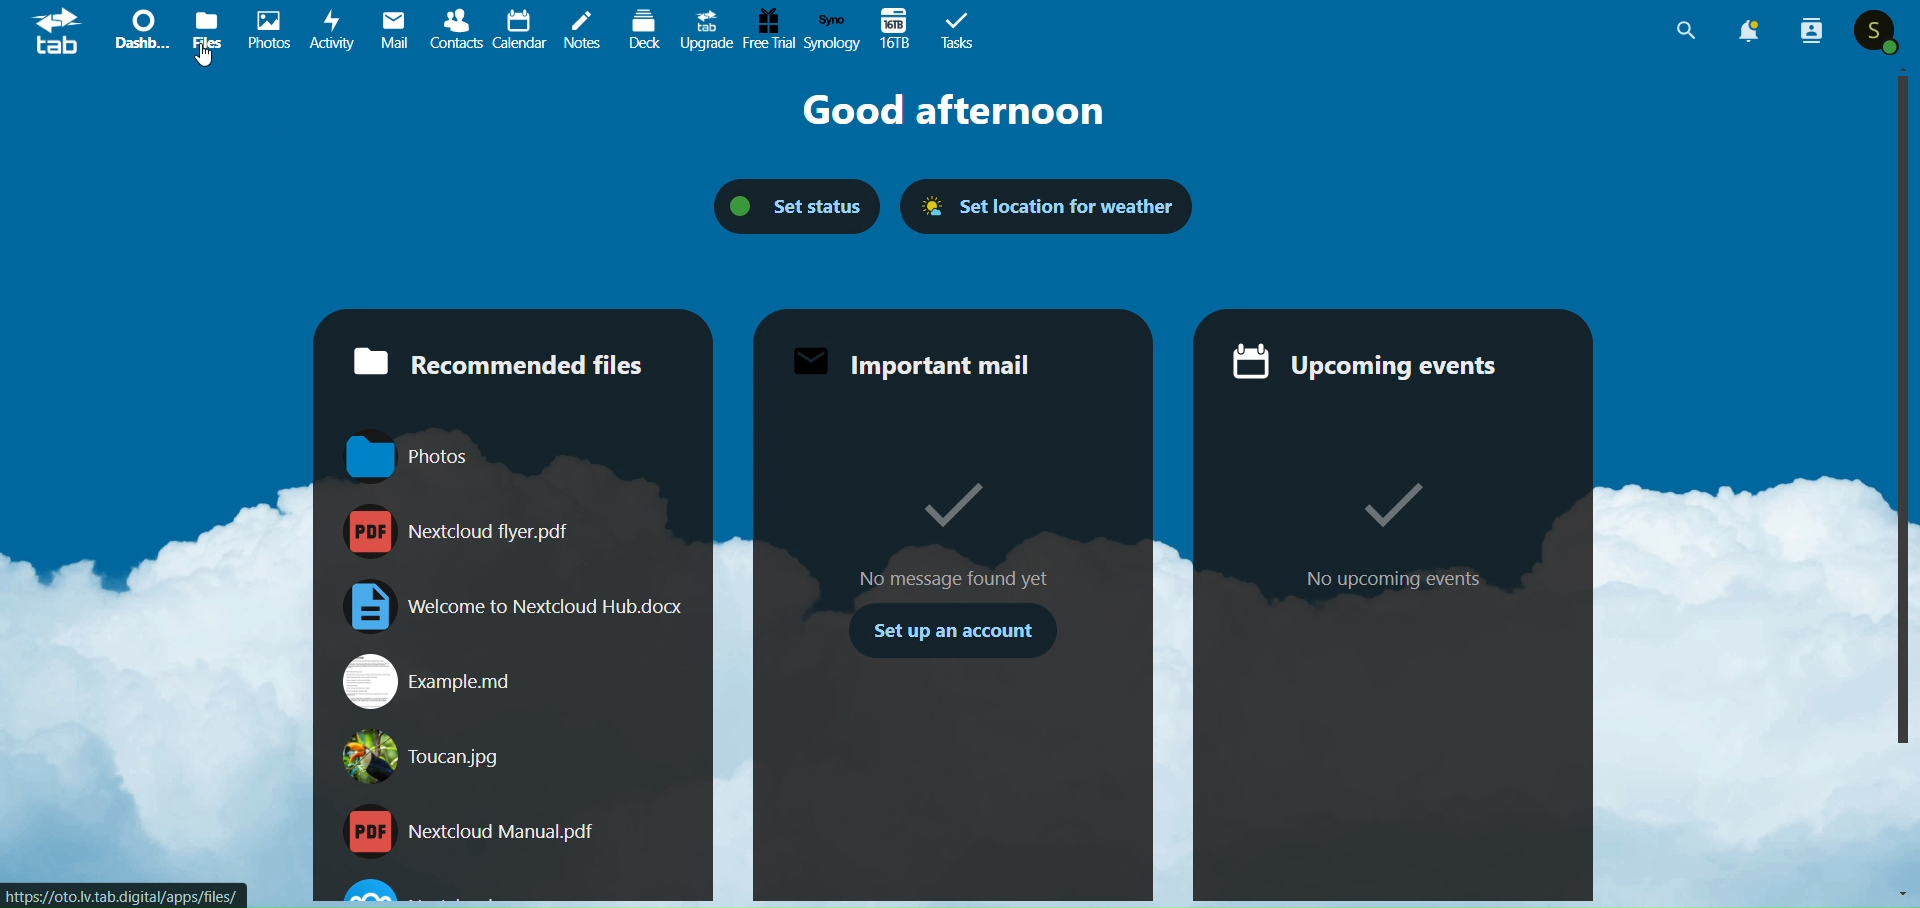 This screenshot has height=908, width=1920. Describe the element at coordinates (953, 112) in the screenshot. I see `good afternoon` at that location.